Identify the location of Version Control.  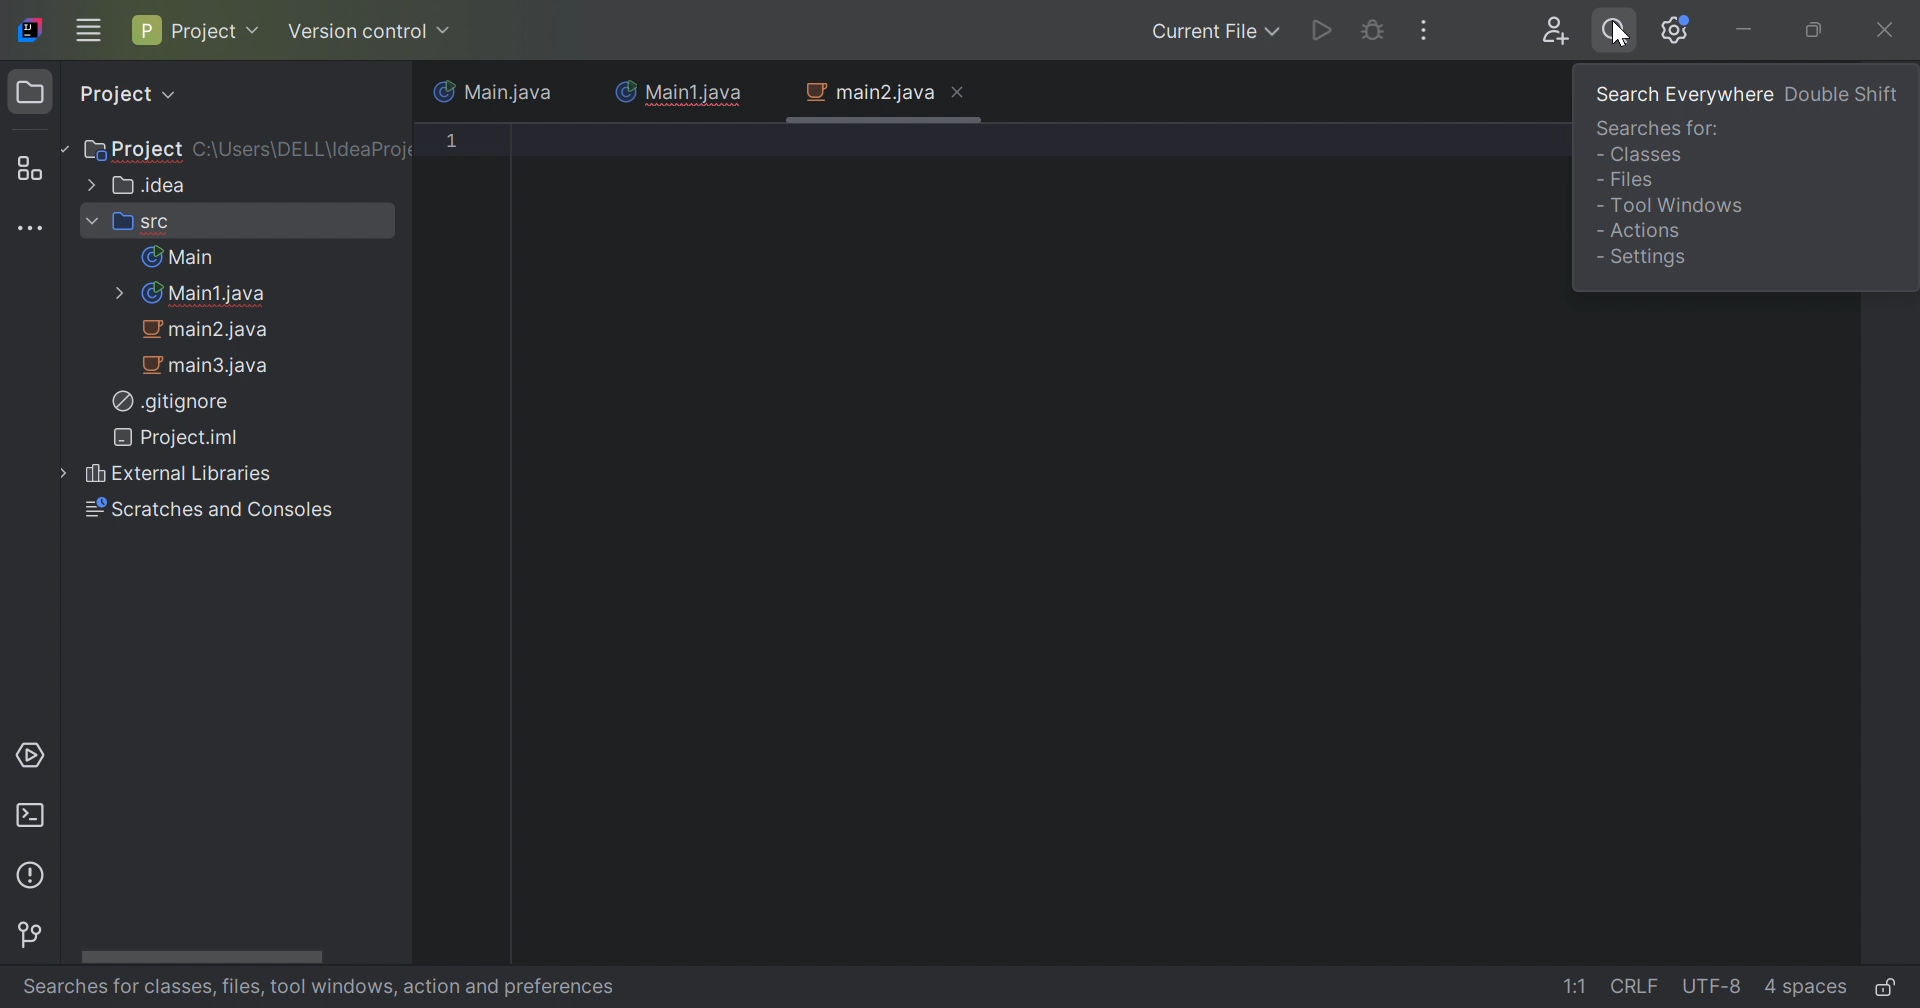
(369, 28).